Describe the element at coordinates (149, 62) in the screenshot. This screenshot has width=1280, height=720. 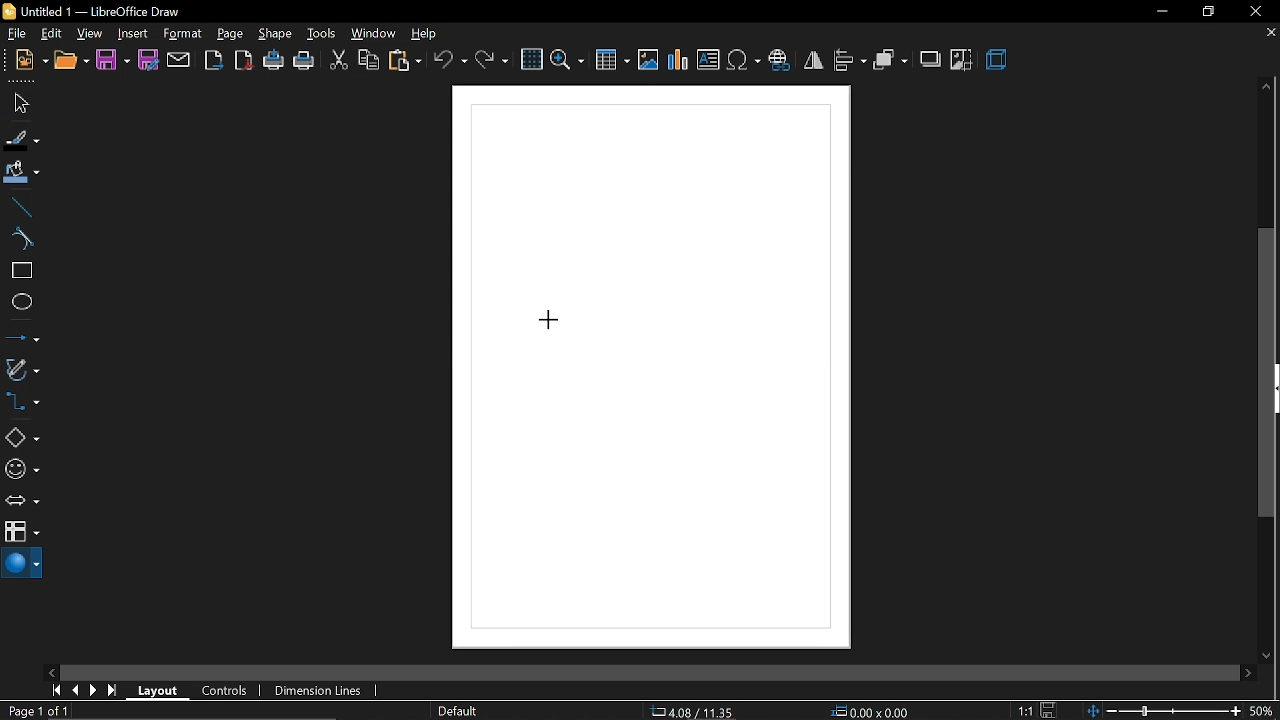
I see `save as` at that location.